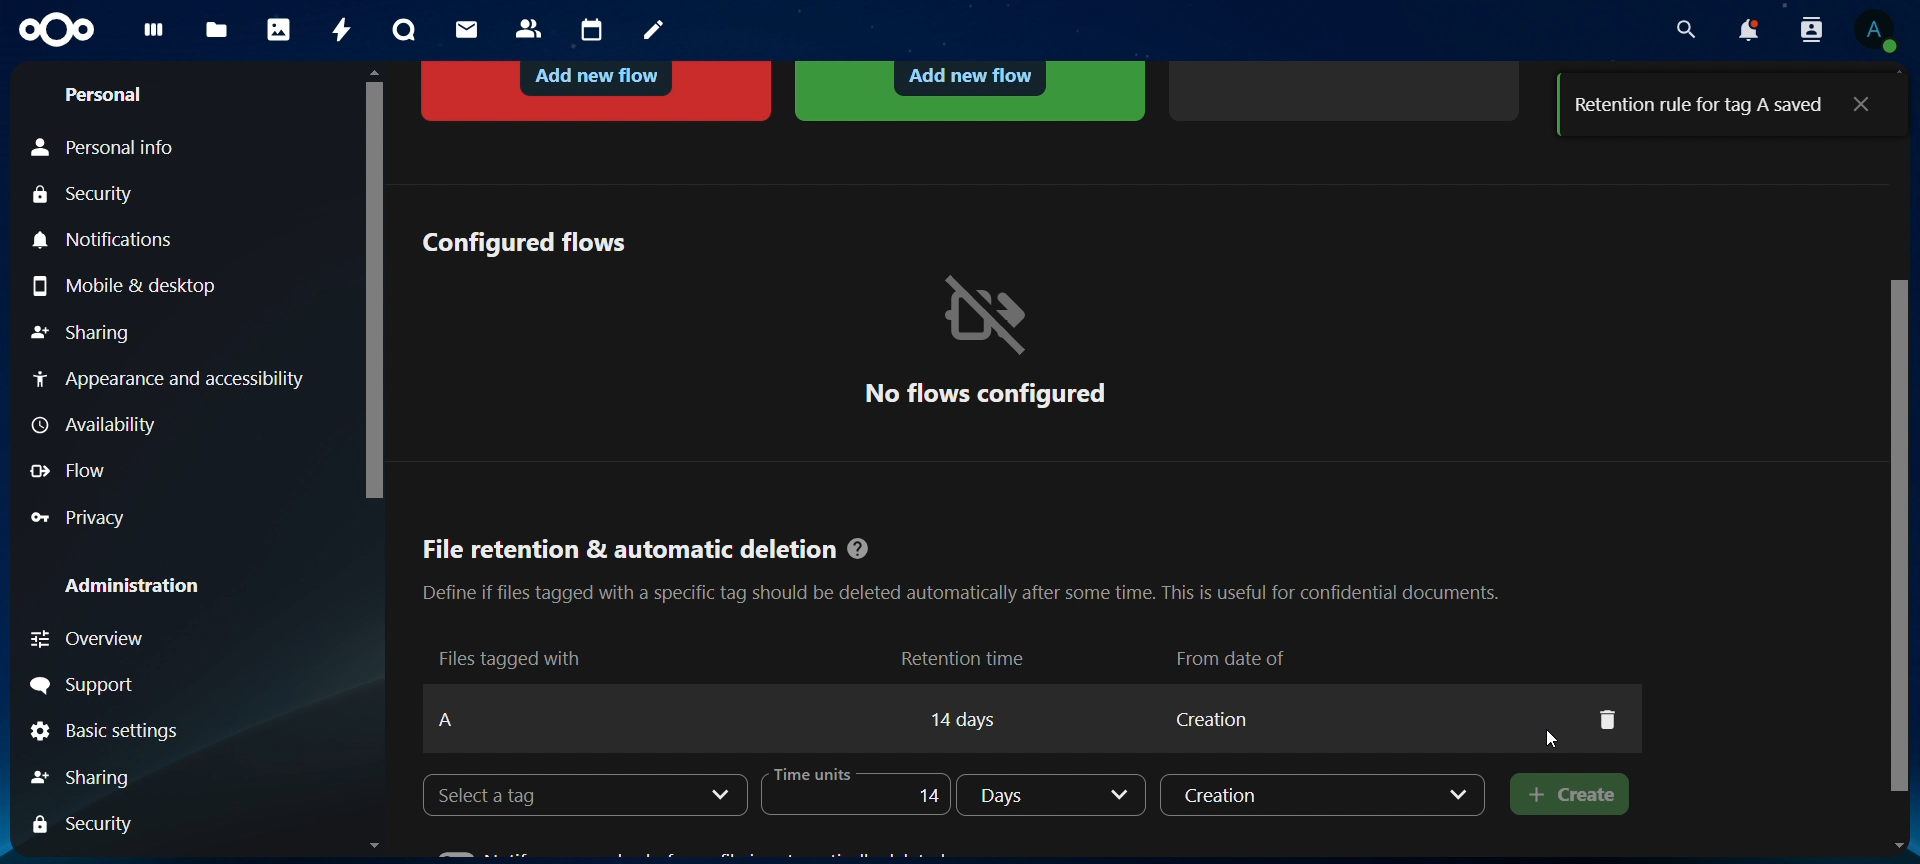 The width and height of the screenshot is (1920, 864). I want to click on personal info, so click(116, 148).